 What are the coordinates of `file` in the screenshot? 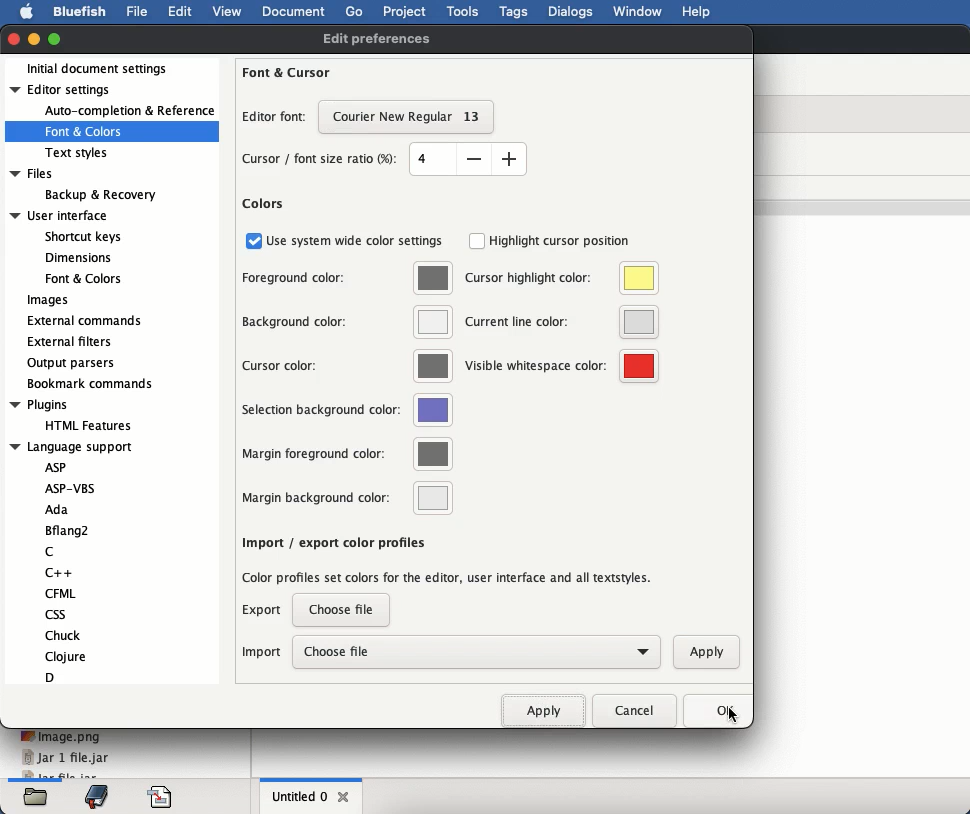 It's located at (136, 11).